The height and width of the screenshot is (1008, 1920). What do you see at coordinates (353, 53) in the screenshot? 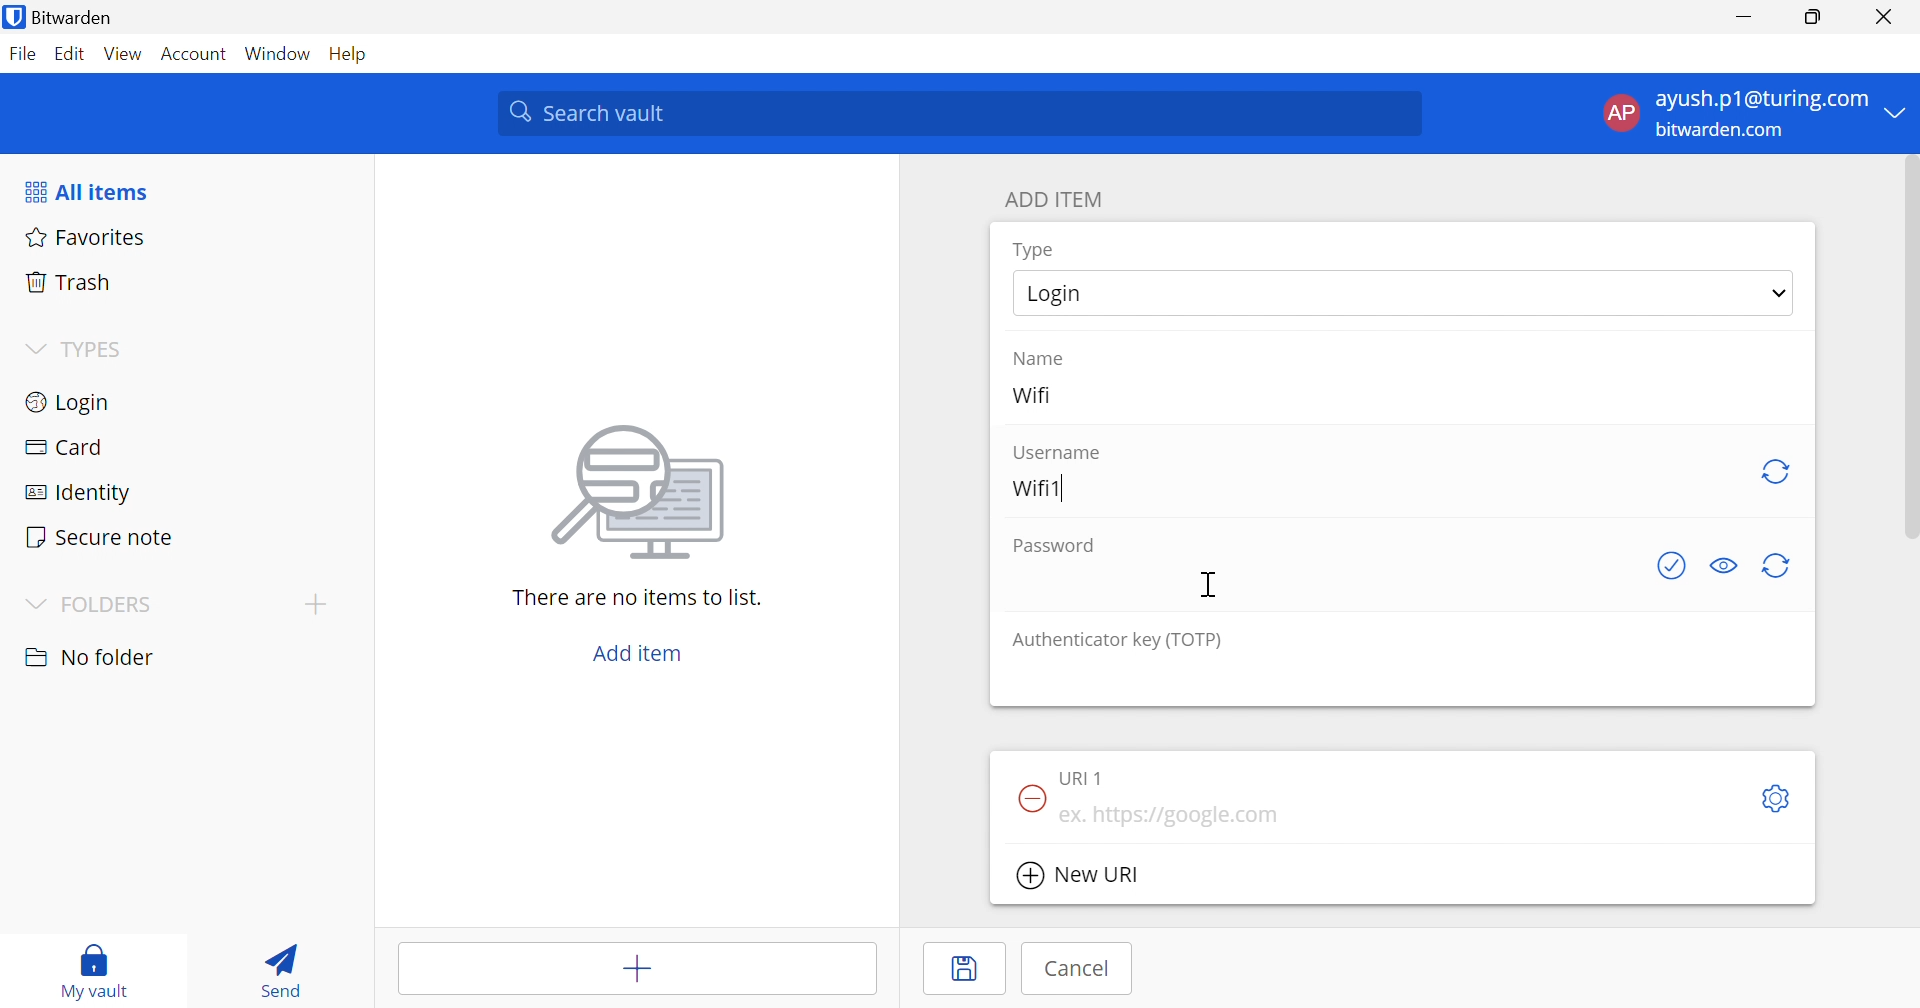
I see `Help` at bounding box center [353, 53].